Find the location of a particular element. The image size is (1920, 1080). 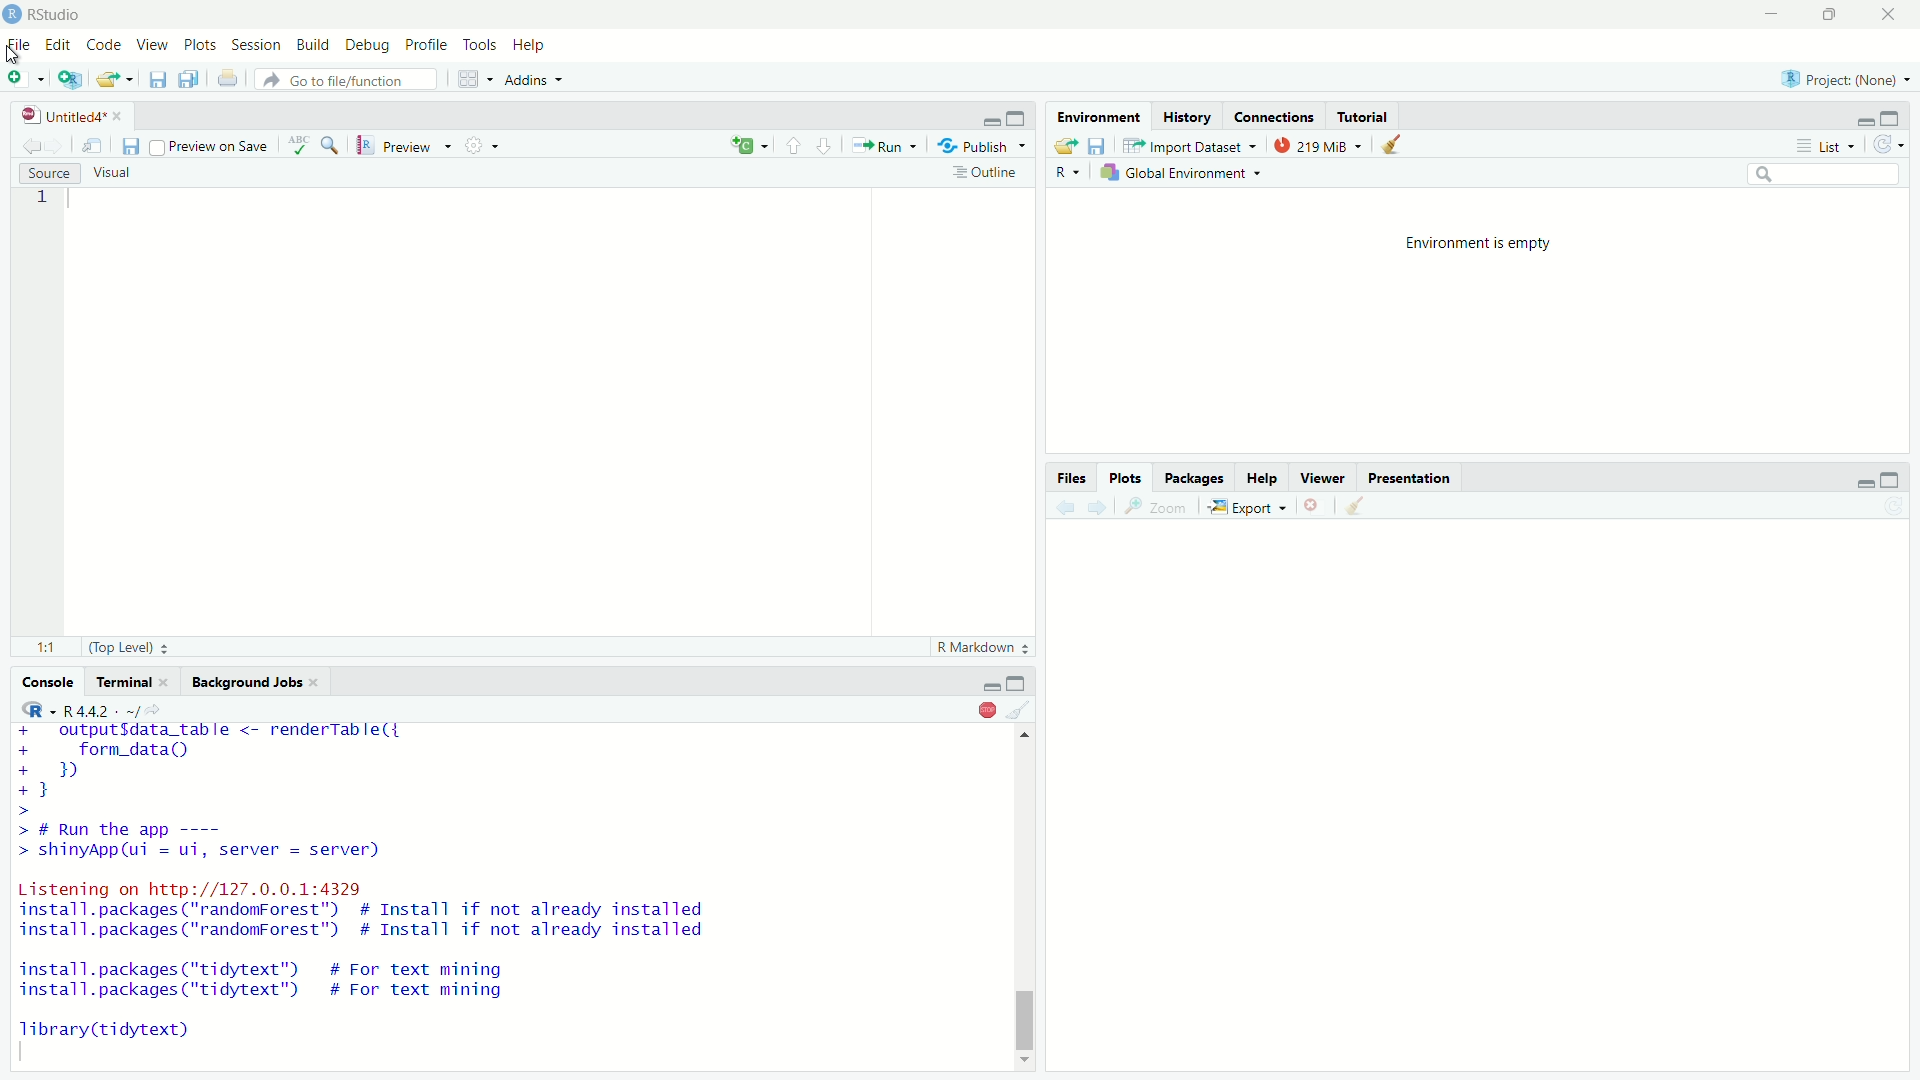

Show in new window is located at coordinates (93, 144).